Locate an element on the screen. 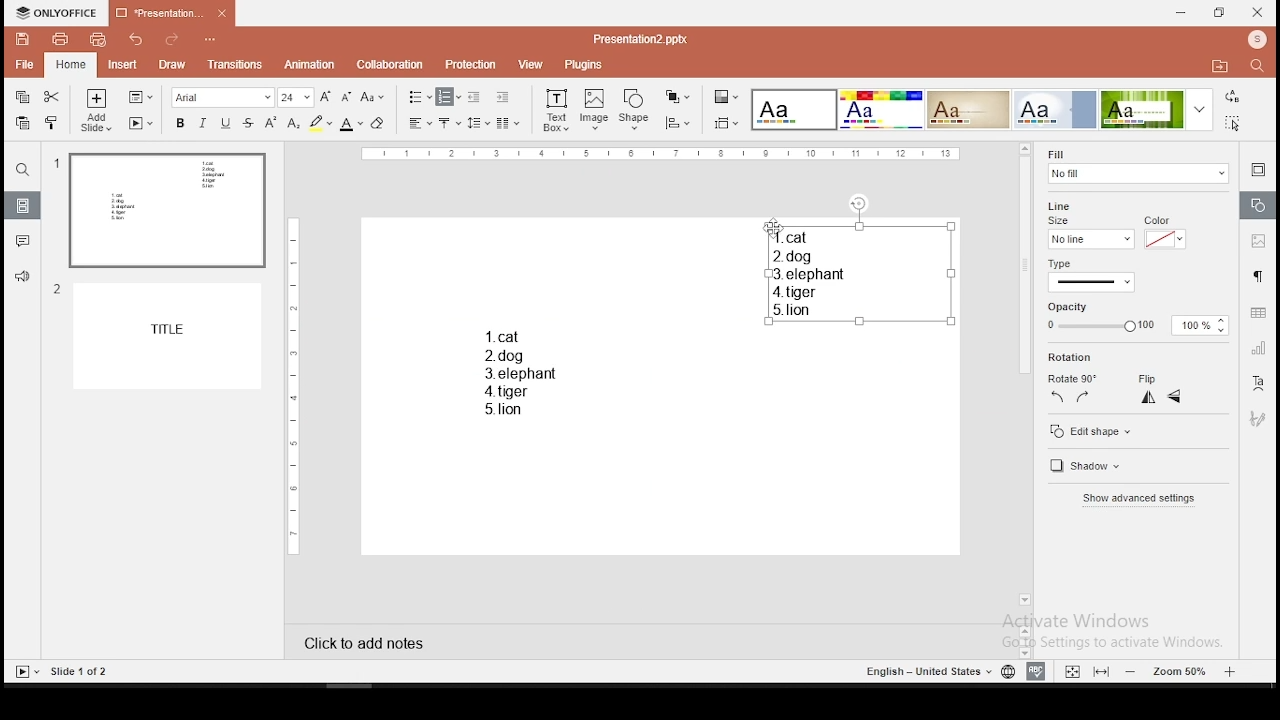 Image resolution: width=1280 pixels, height=720 pixels. numbering is located at coordinates (449, 97).